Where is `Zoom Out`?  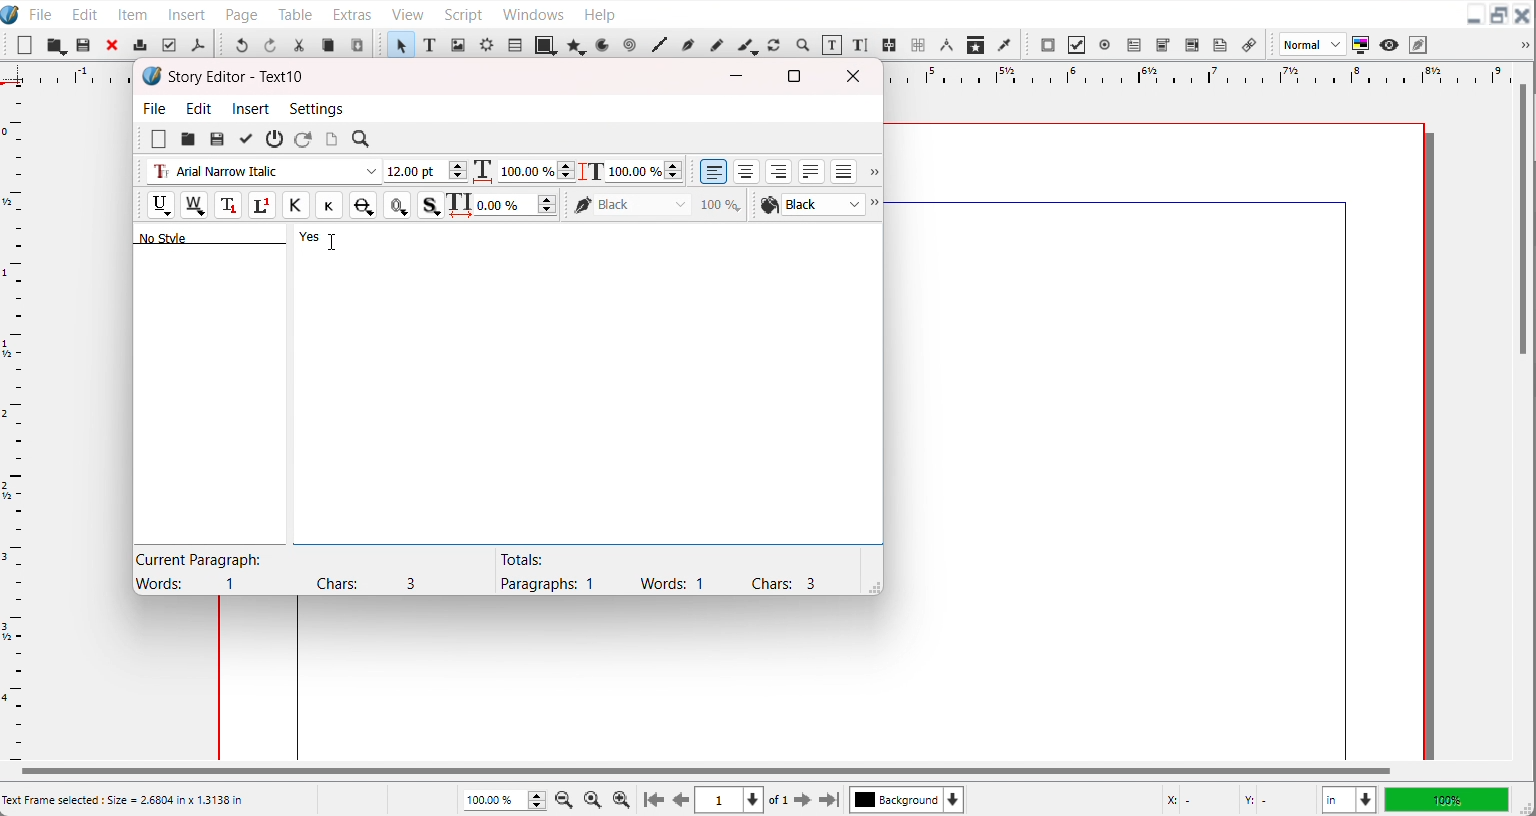
Zoom Out is located at coordinates (566, 798).